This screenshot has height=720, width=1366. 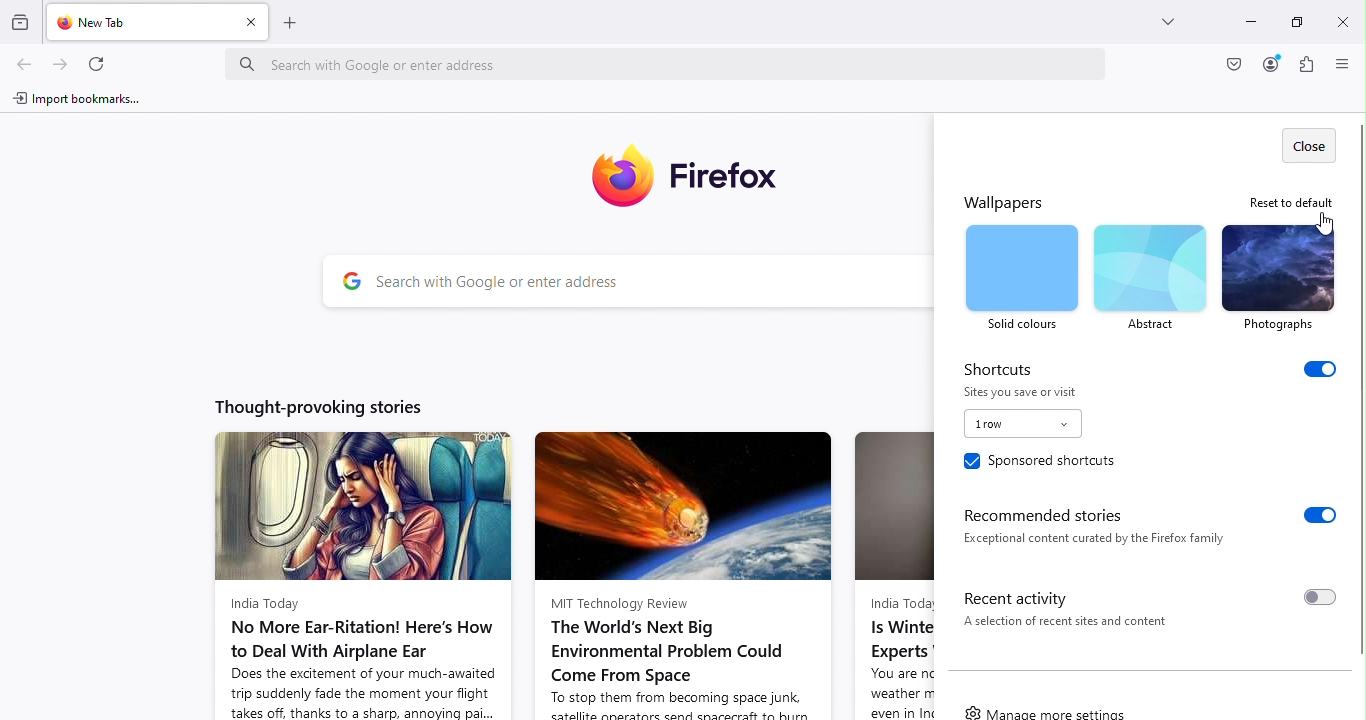 I want to click on Manage more settings, so click(x=1047, y=710).